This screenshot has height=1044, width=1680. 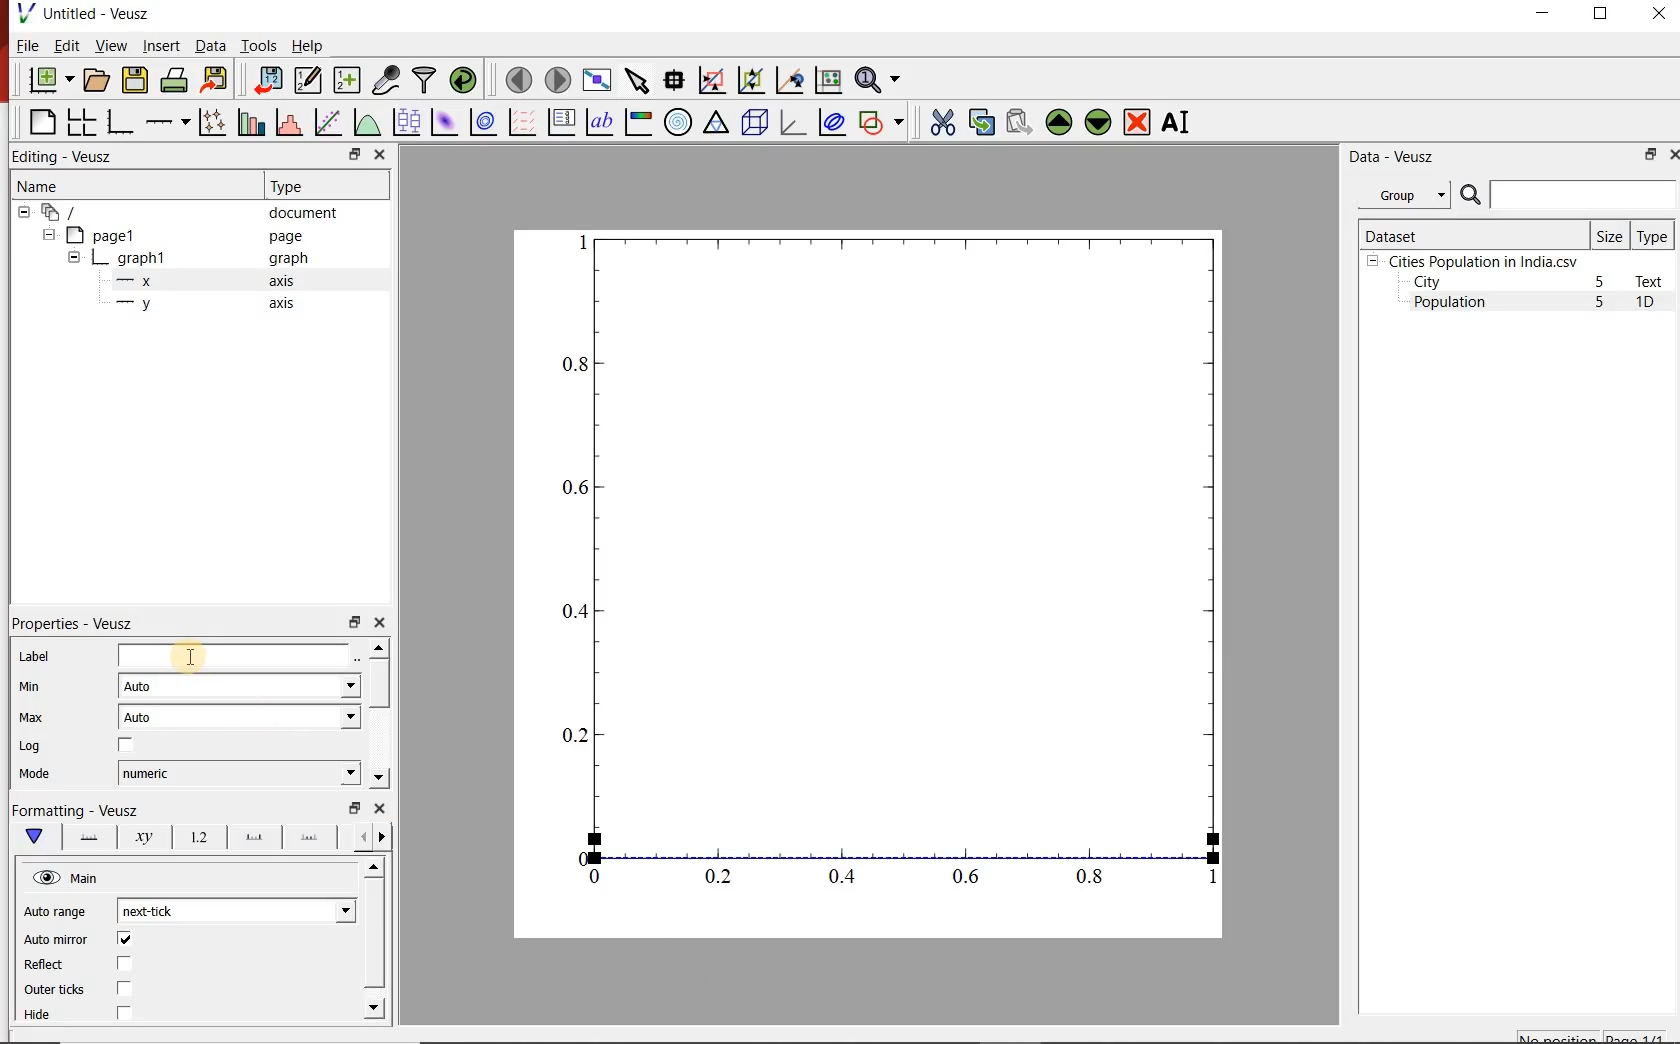 I want to click on scrollbar, so click(x=376, y=940).